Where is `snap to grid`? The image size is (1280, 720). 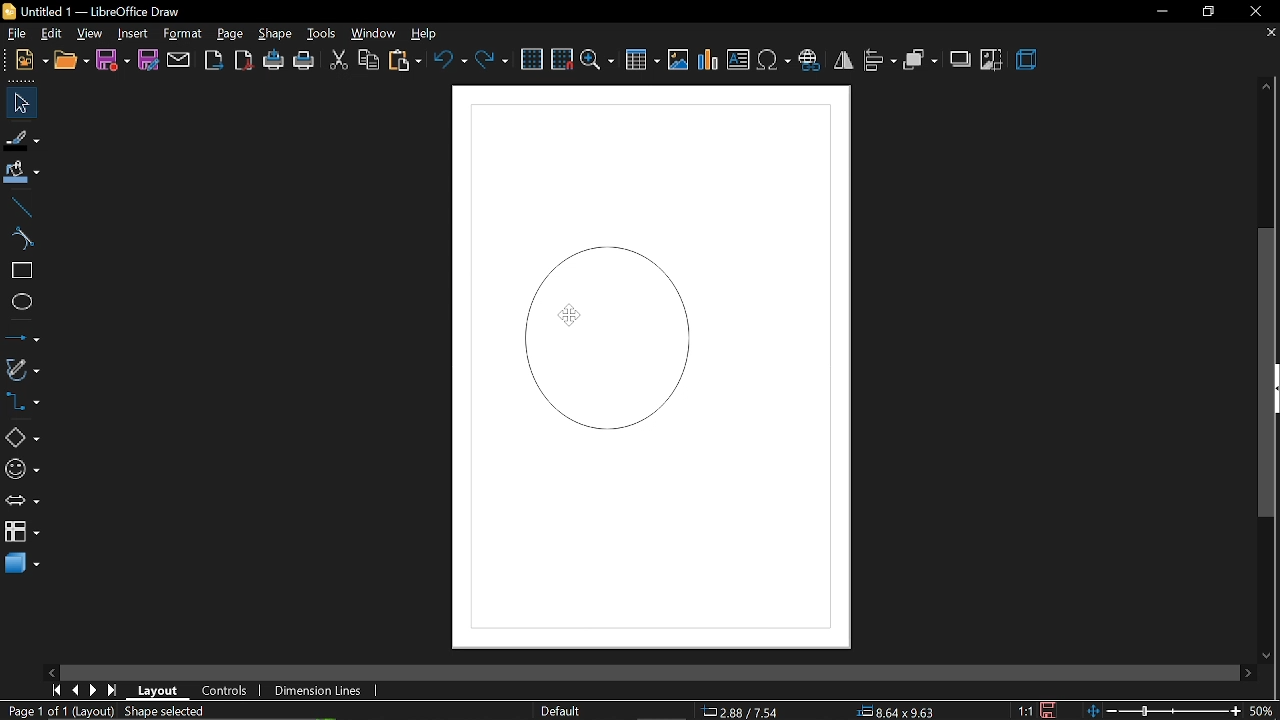
snap to grid is located at coordinates (562, 59).